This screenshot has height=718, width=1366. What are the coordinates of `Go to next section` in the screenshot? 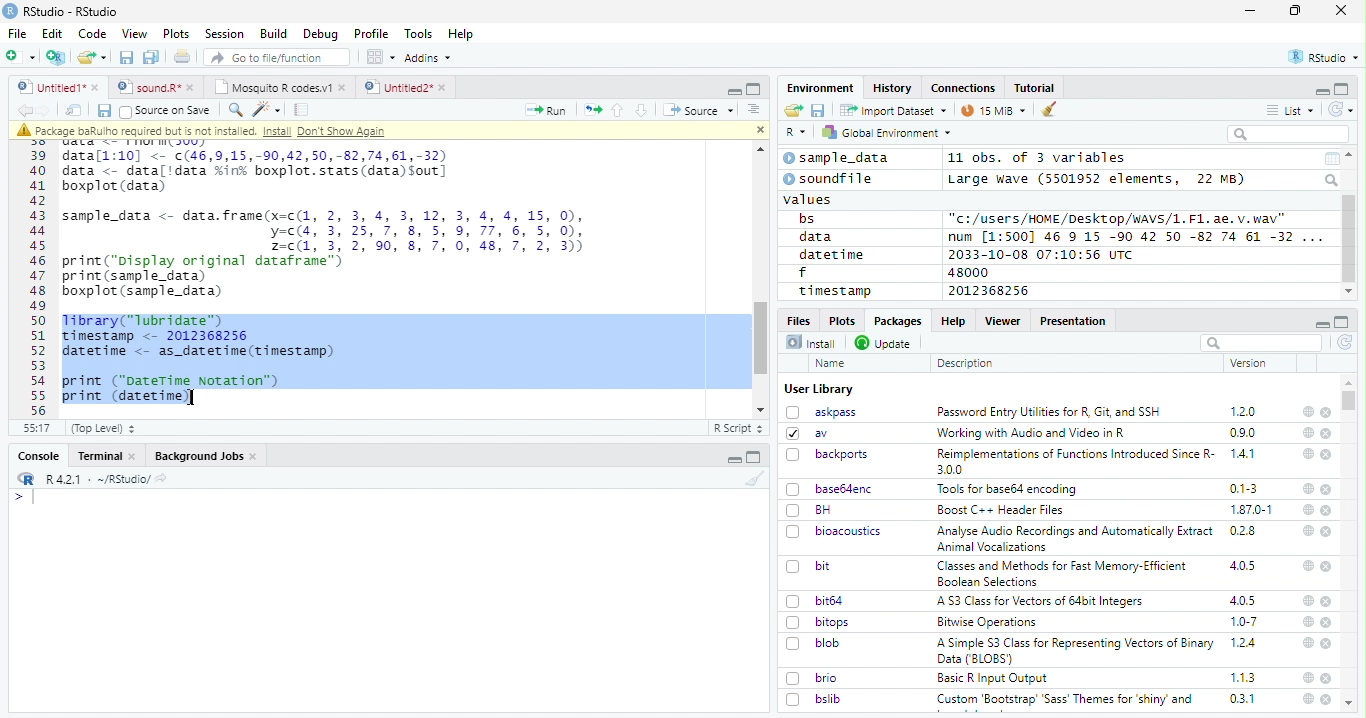 It's located at (644, 110).